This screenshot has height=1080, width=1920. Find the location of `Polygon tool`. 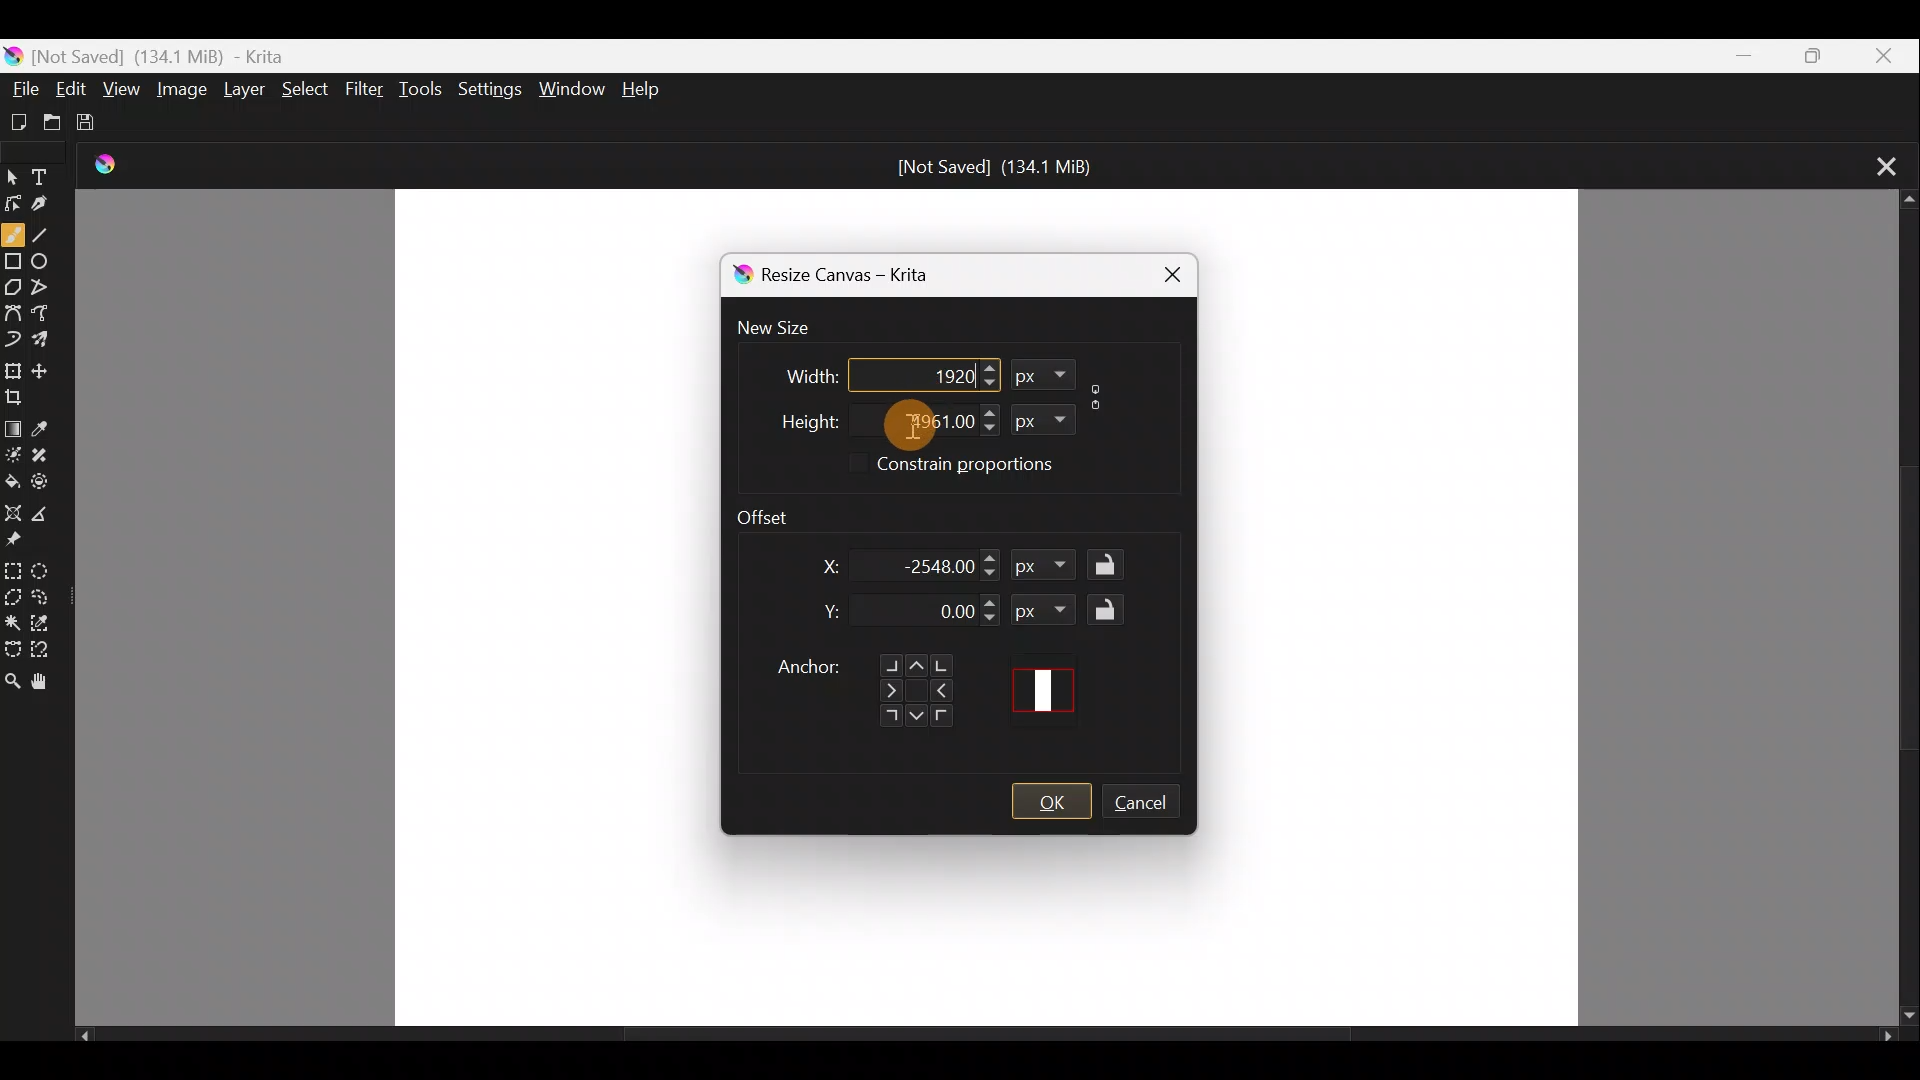

Polygon tool is located at coordinates (14, 289).